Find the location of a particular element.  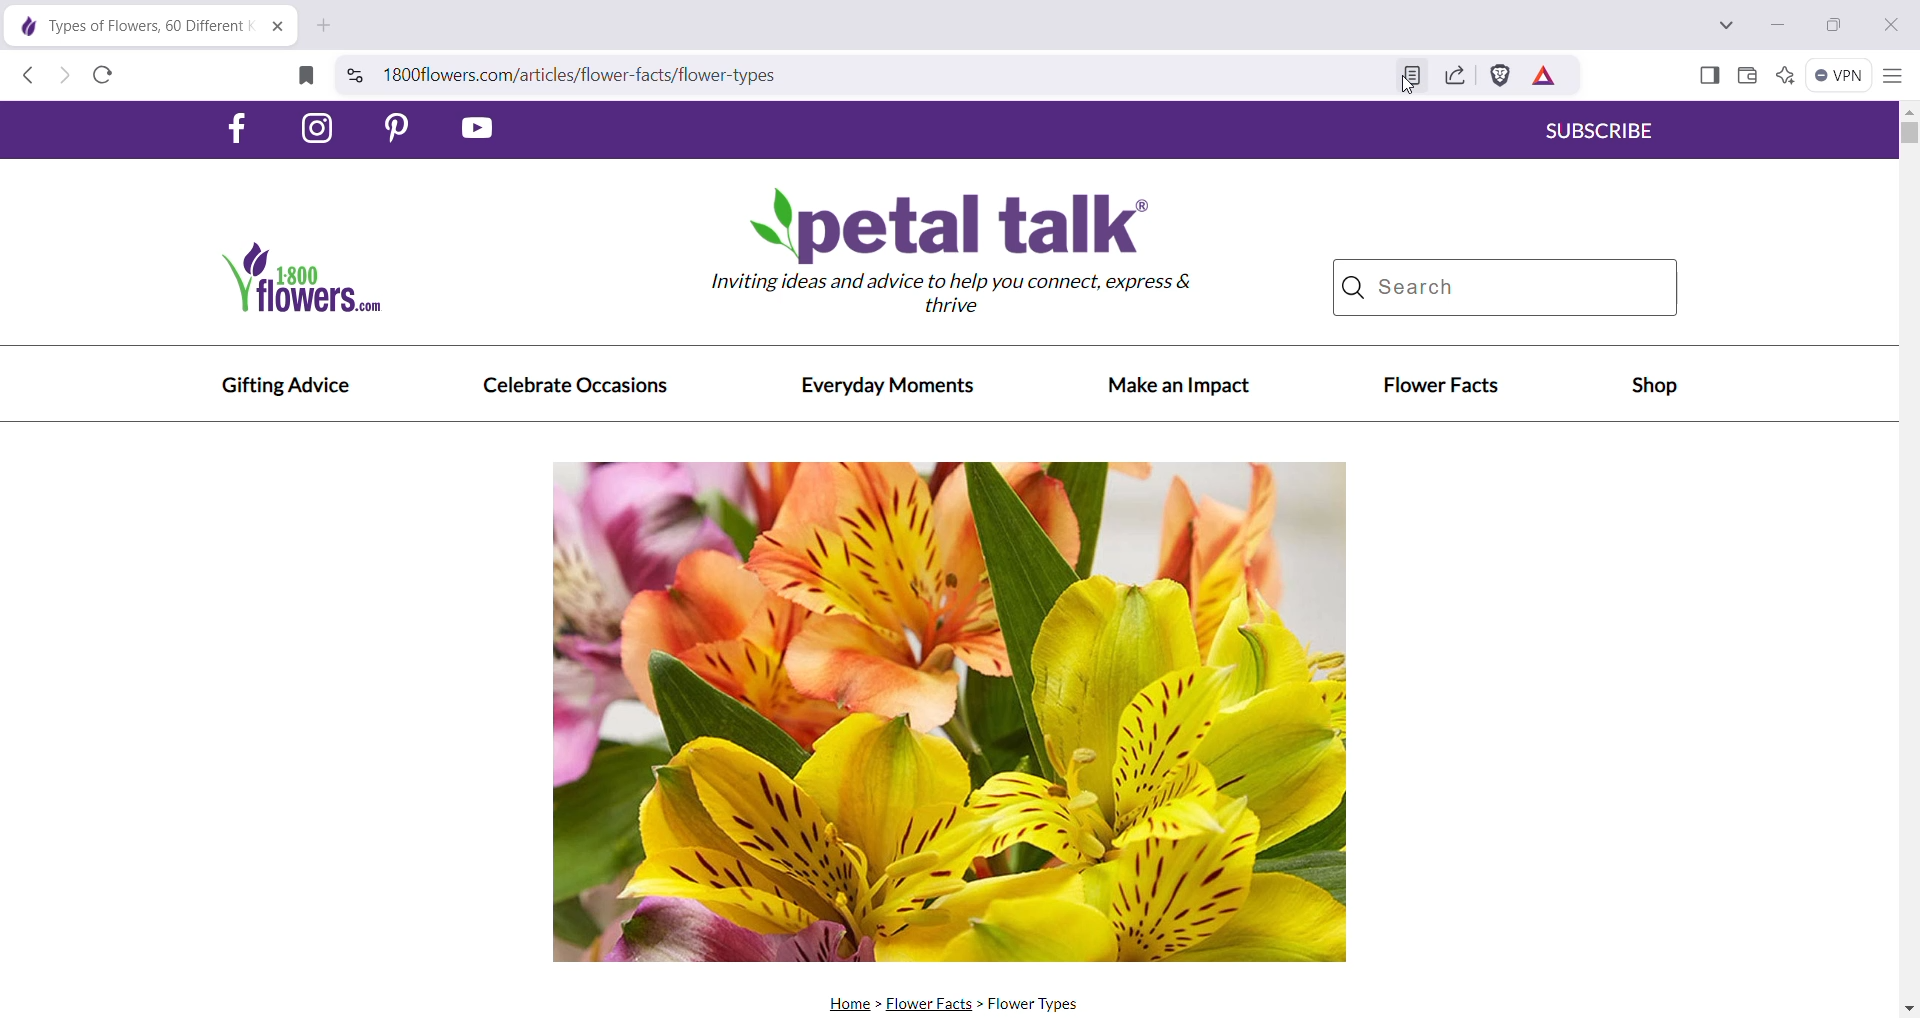

Show Sidebar is located at coordinates (1710, 76).